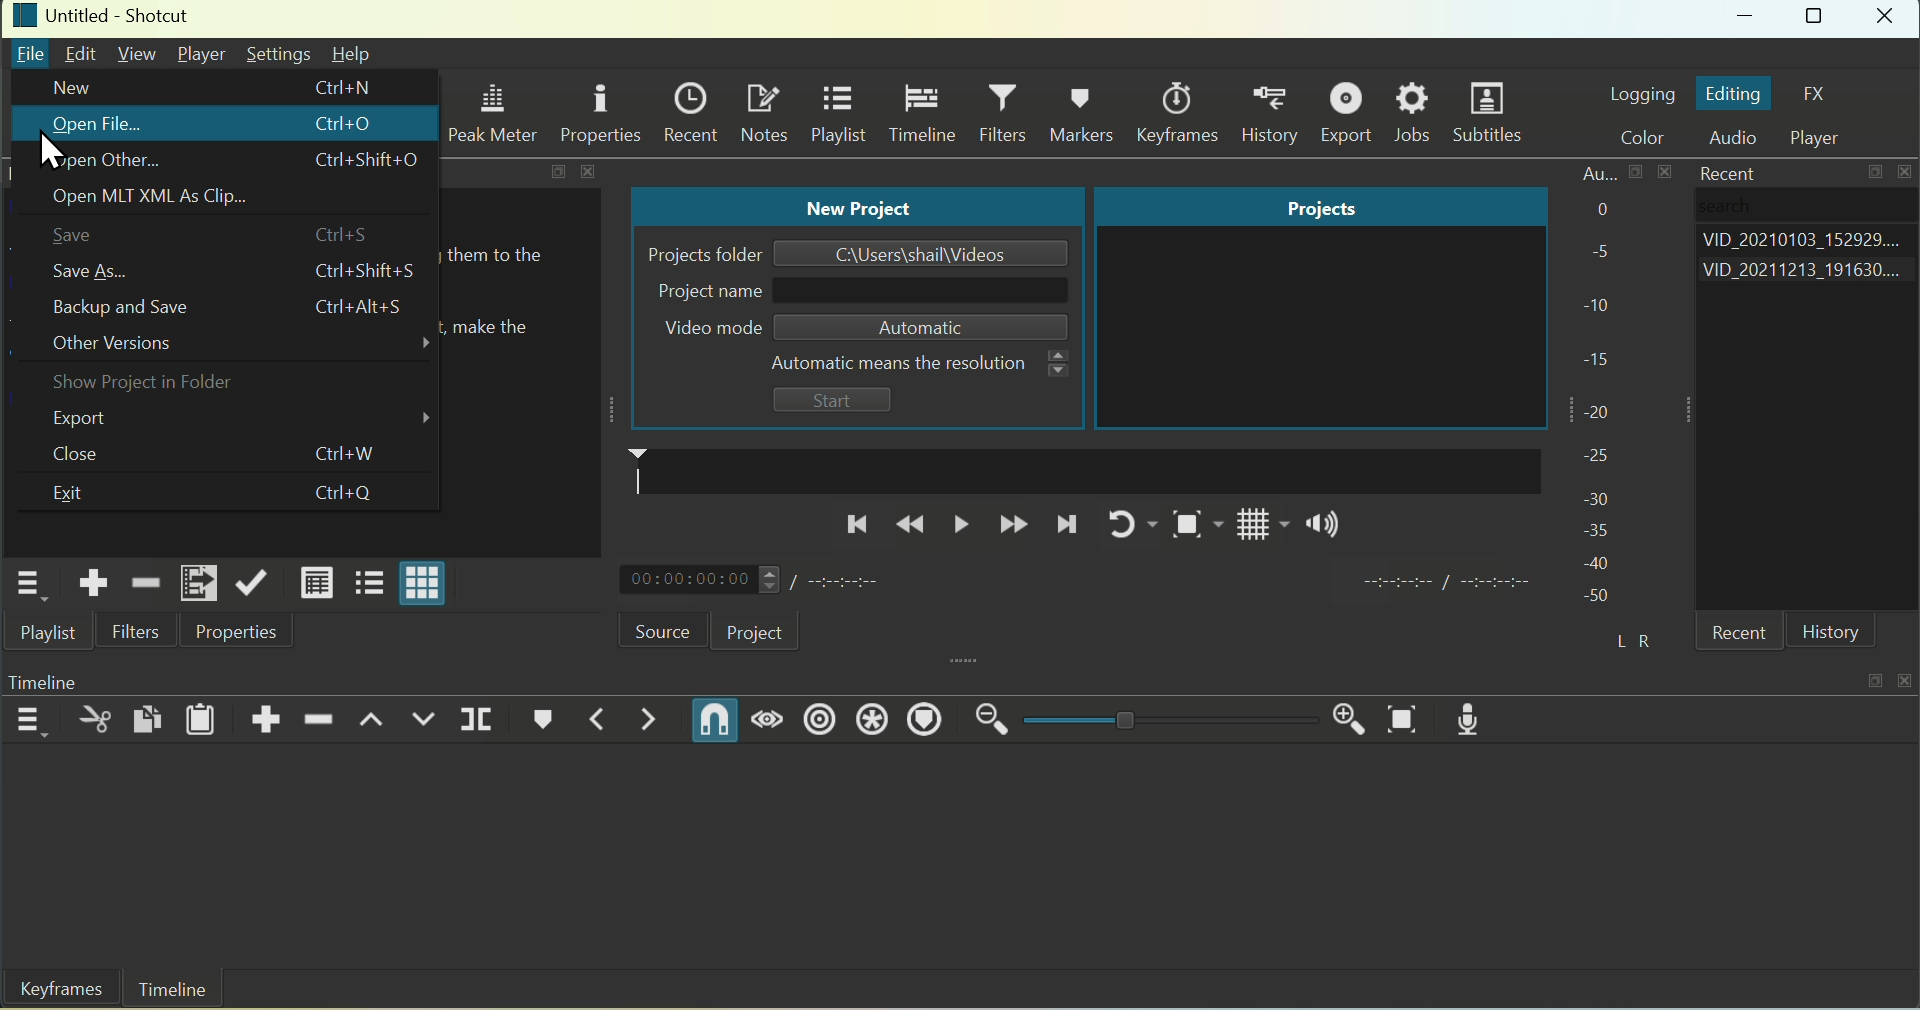  Describe the element at coordinates (1734, 94) in the screenshot. I see `Editing` at that location.